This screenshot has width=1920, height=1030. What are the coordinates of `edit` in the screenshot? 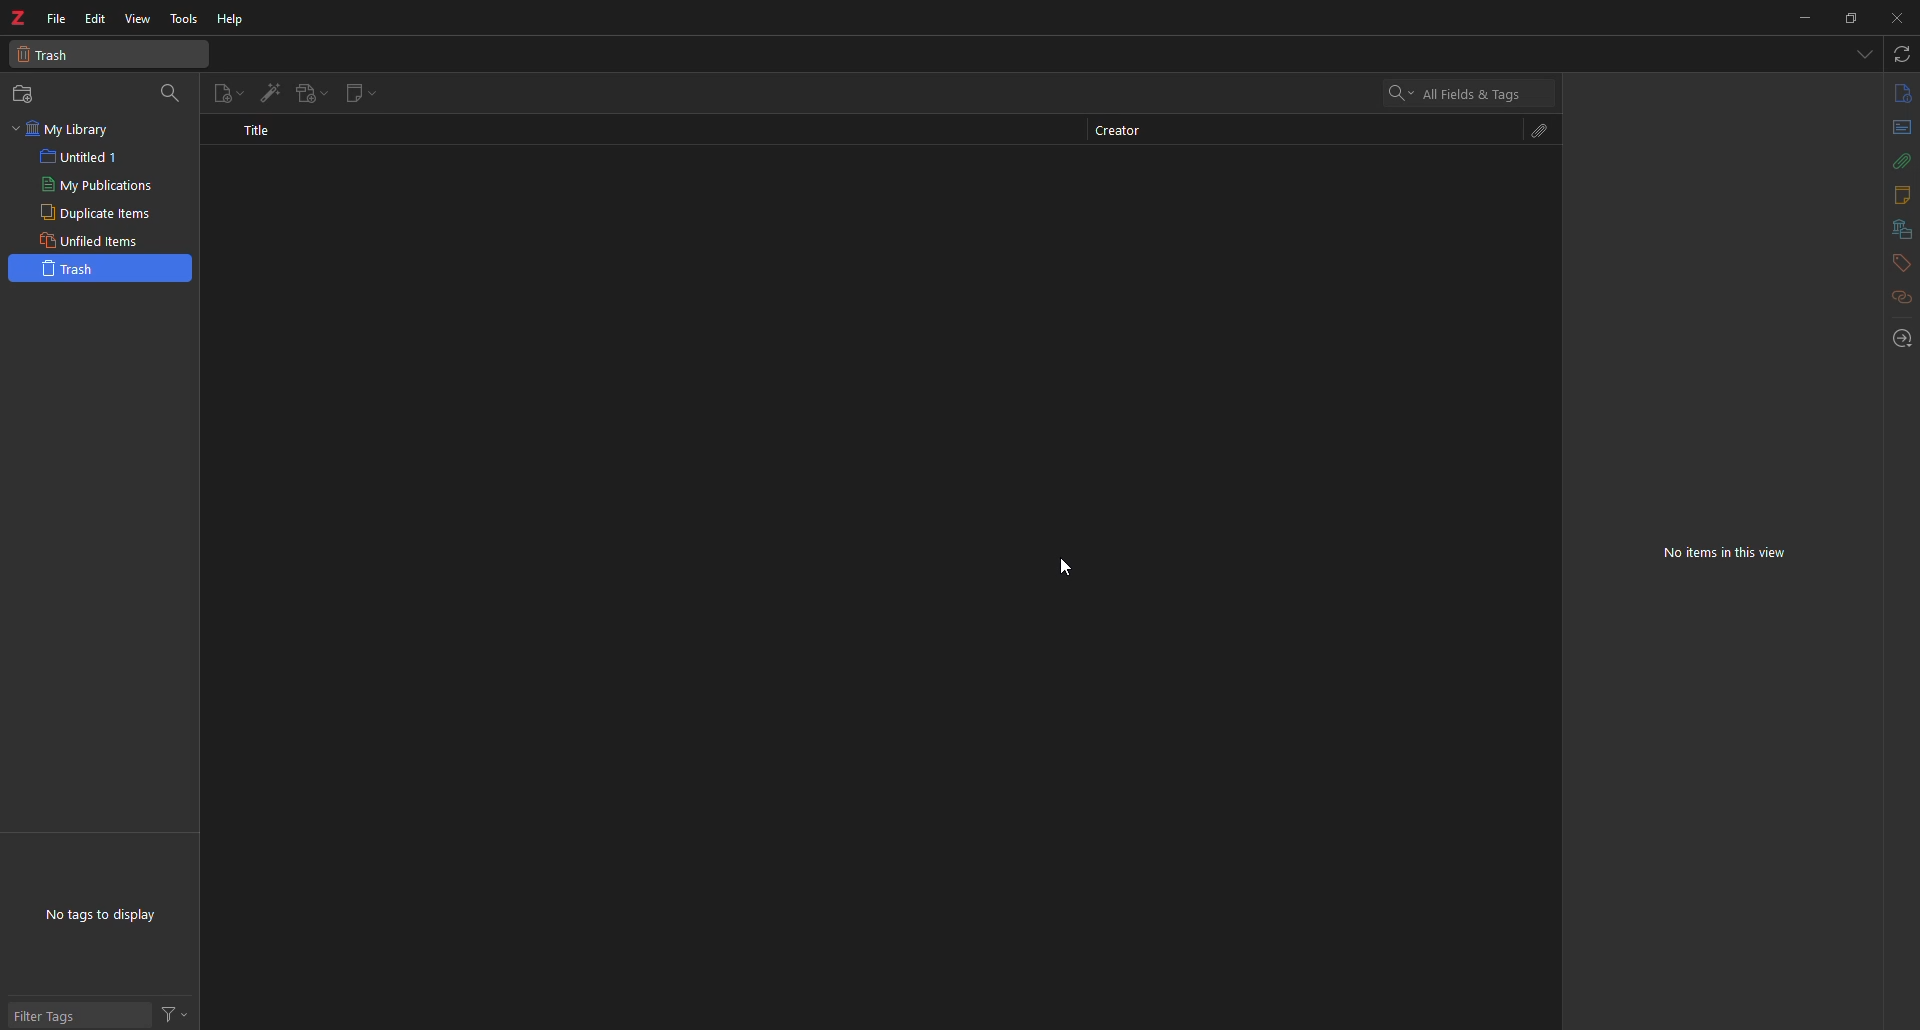 It's located at (97, 18).